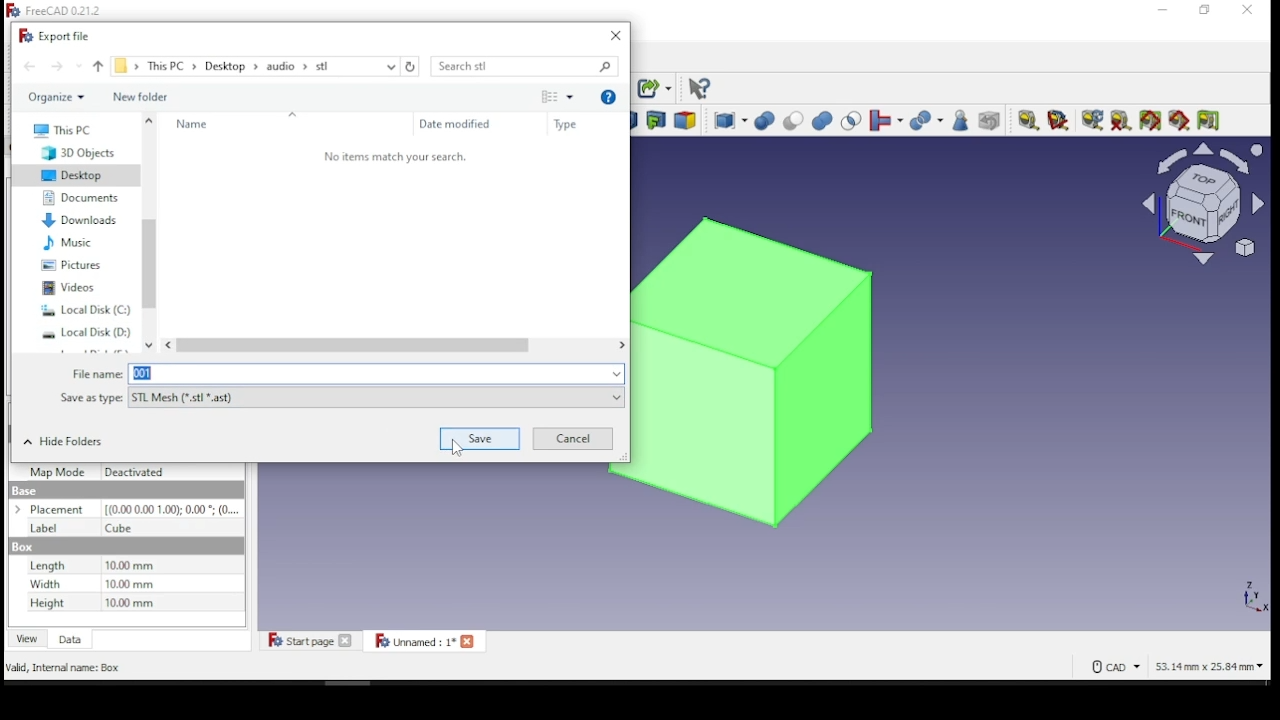  Describe the element at coordinates (57, 471) in the screenshot. I see `Map Mode` at that location.